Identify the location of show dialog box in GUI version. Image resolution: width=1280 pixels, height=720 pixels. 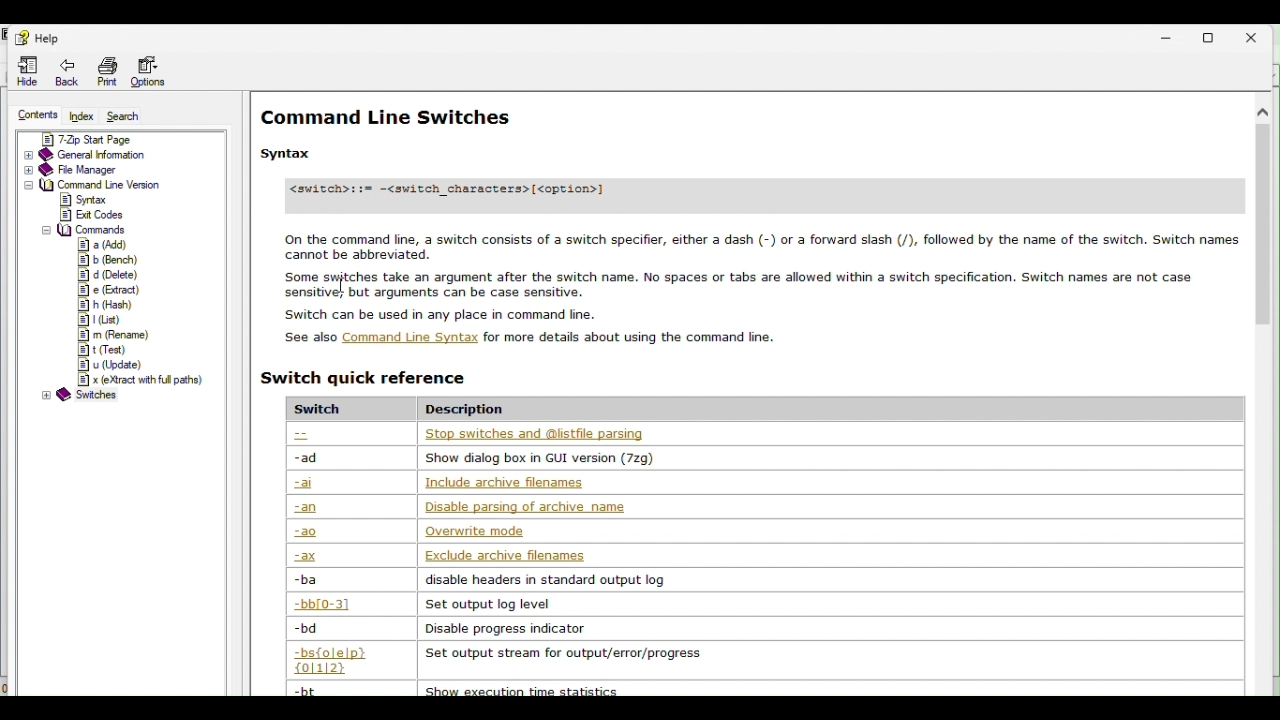
(543, 458).